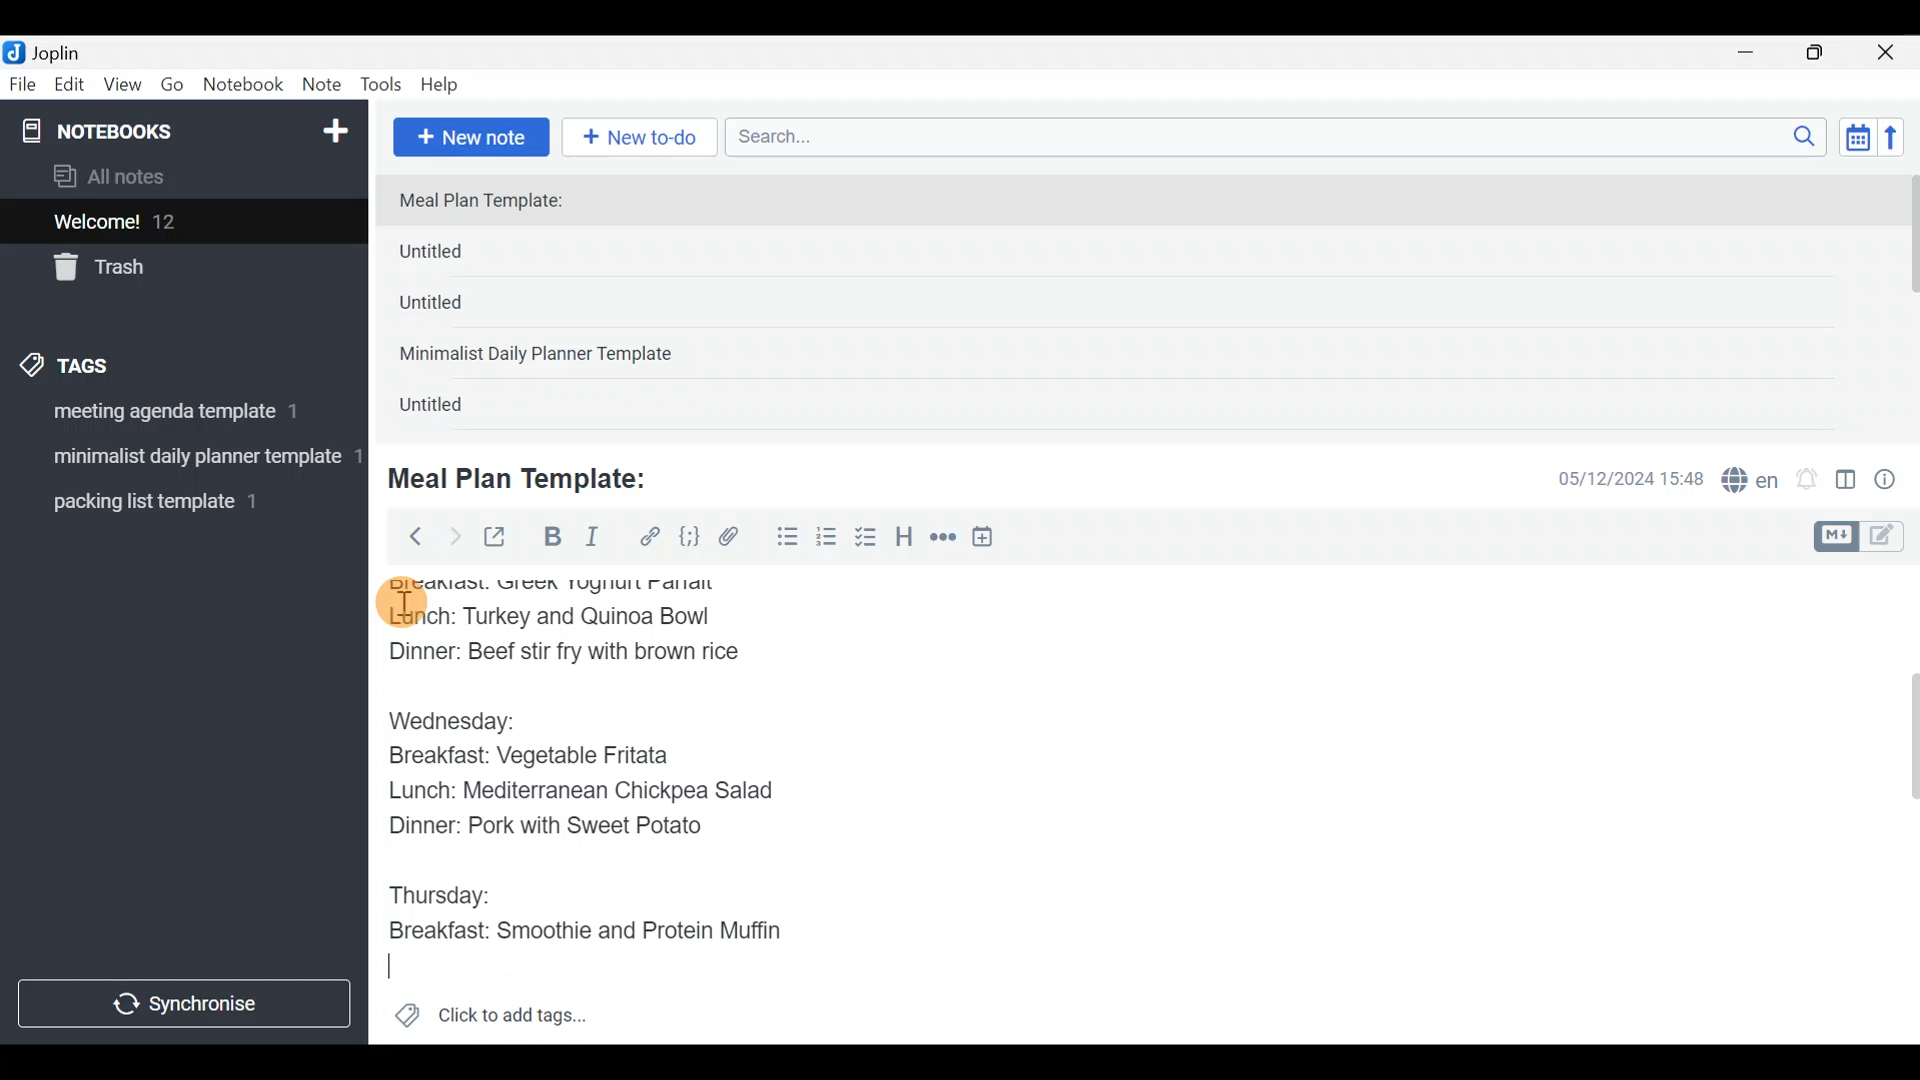 The width and height of the screenshot is (1920, 1080). I want to click on Italic, so click(590, 541).